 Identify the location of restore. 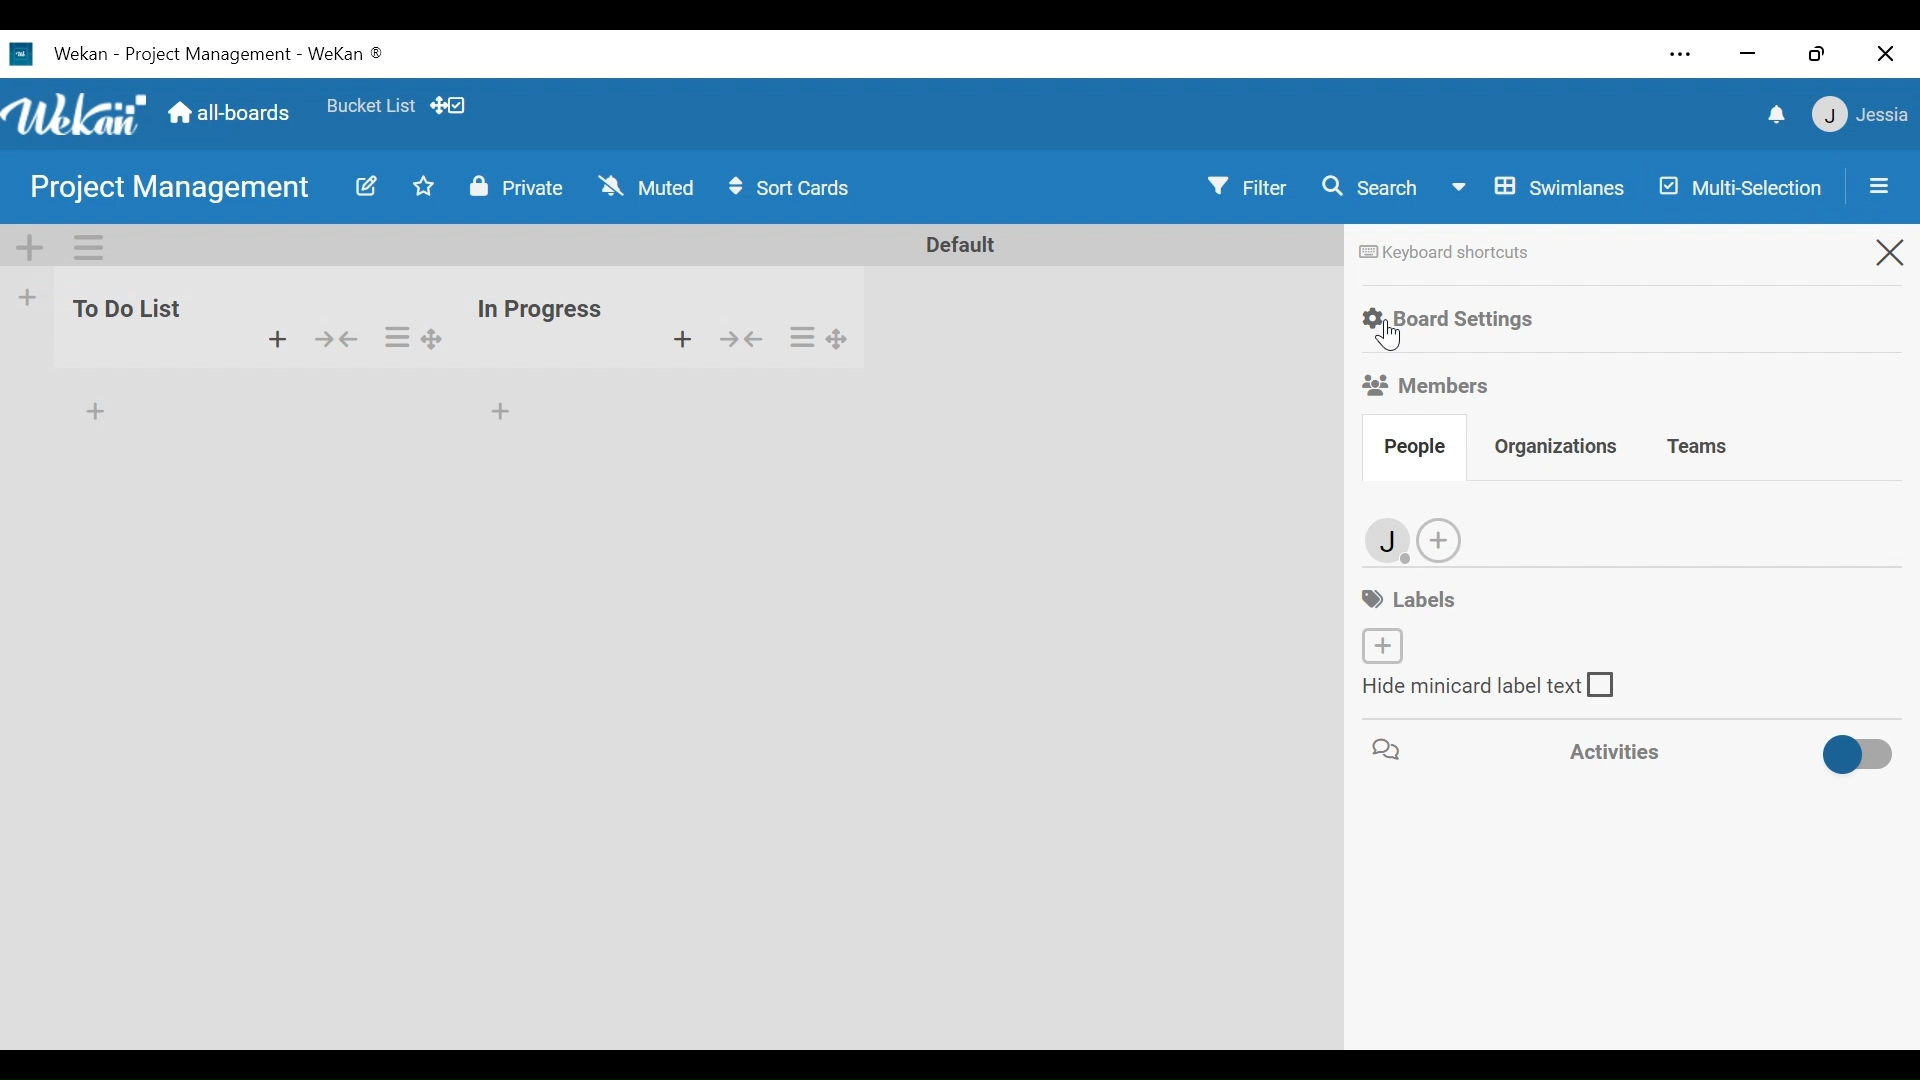
(1816, 53).